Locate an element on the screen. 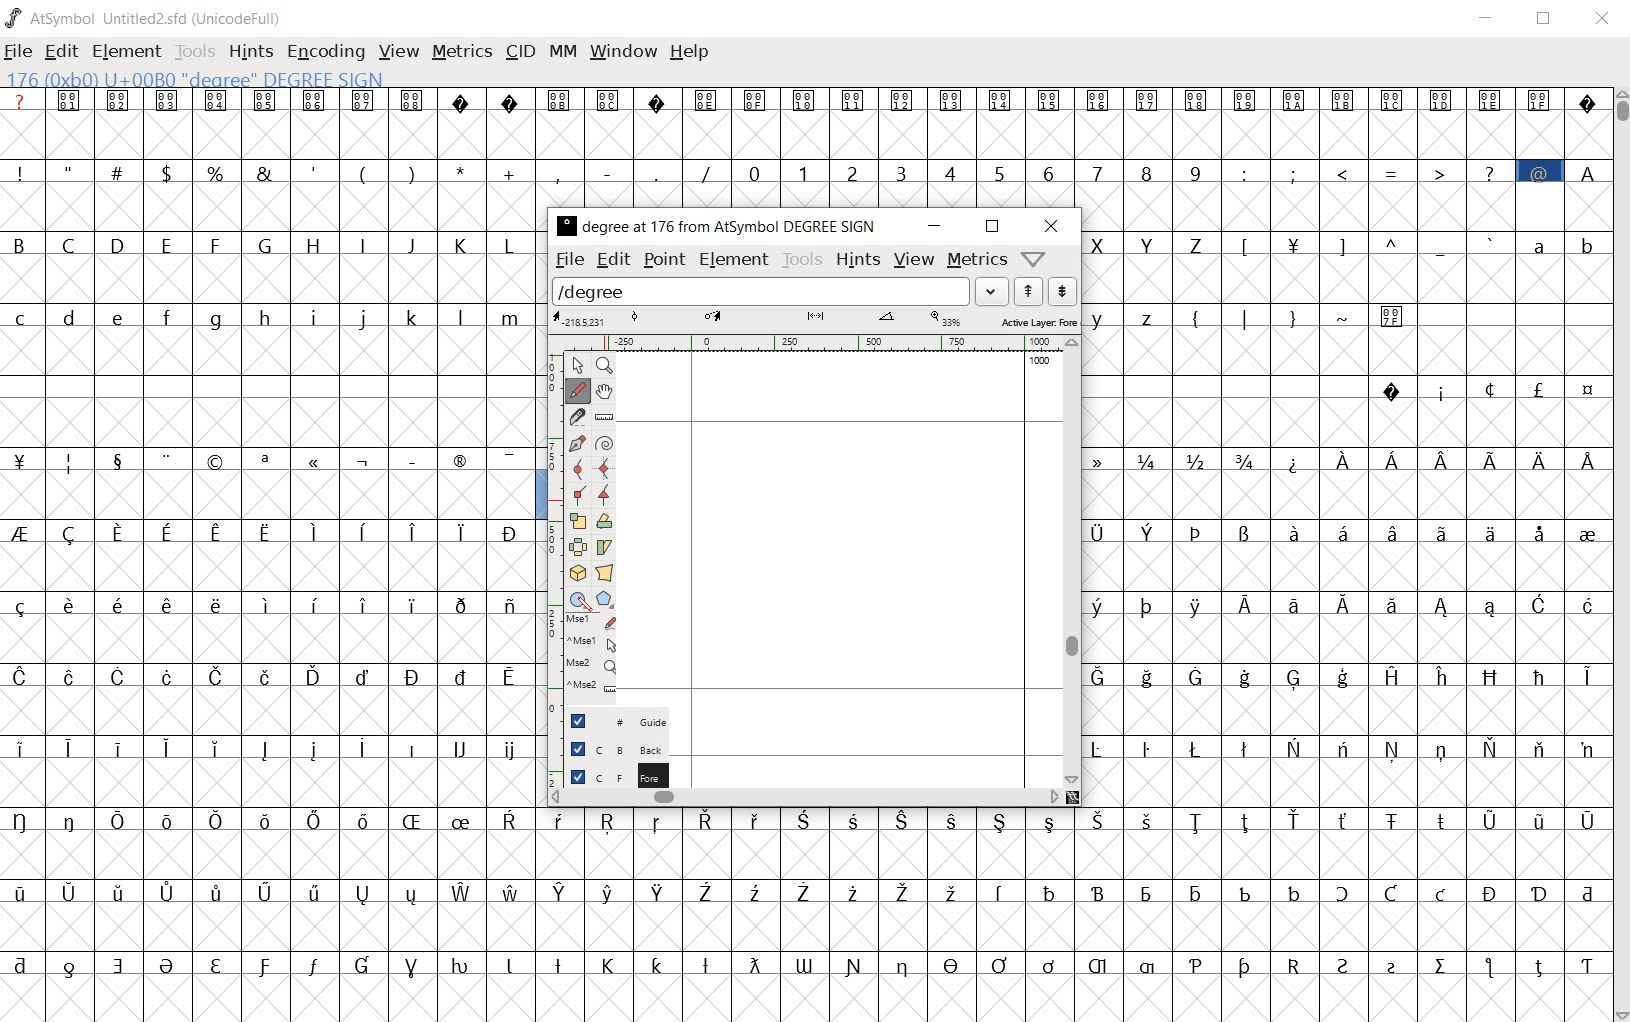  foreground is located at coordinates (607, 778).